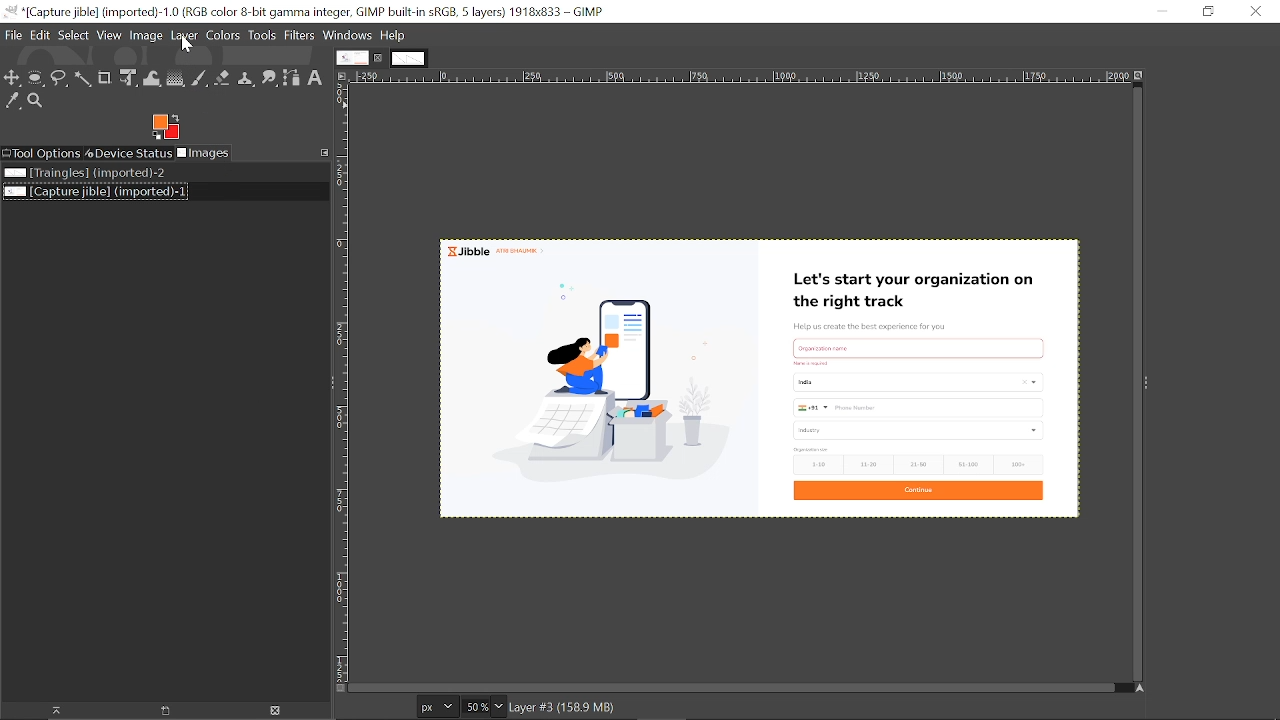 Image resolution: width=1280 pixels, height=720 pixels. Describe the element at coordinates (36, 78) in the screenshot. I see `Ellipse select tool` at that location.